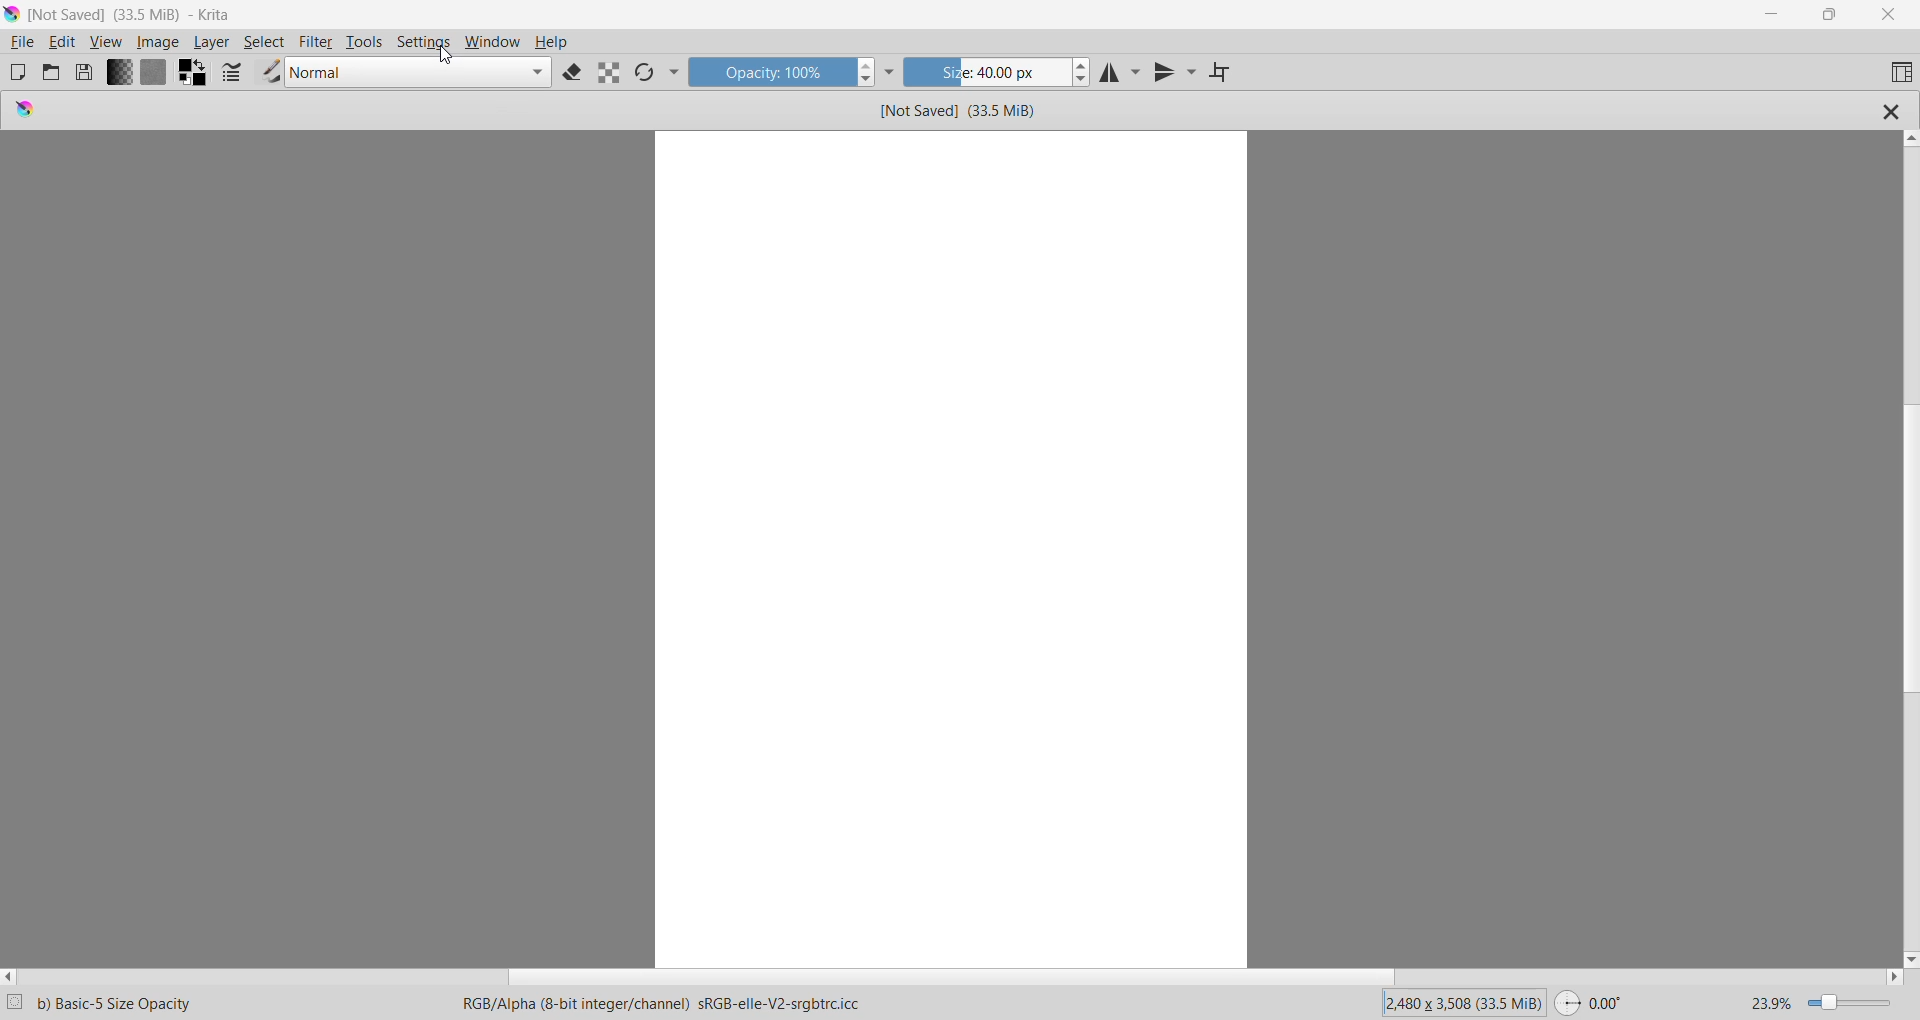 The image size is (1920, 1020). I want to click on RGB color model with an alpha channel , 8-bit color depth, so click(572, 1005).